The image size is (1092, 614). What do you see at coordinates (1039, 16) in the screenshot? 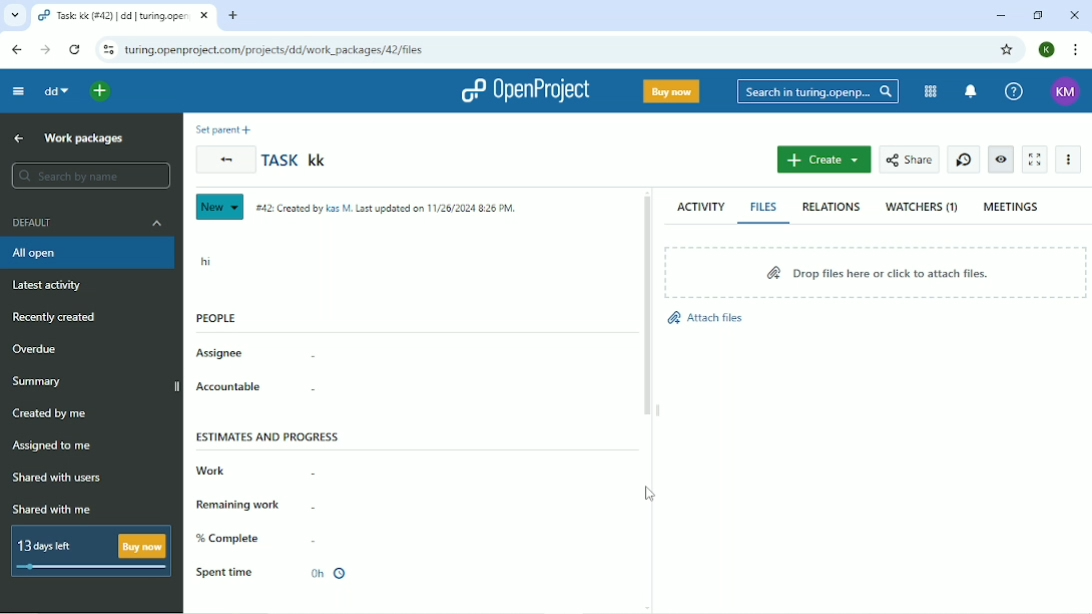
I see `Restore down` at bounding box center [1039, 16].